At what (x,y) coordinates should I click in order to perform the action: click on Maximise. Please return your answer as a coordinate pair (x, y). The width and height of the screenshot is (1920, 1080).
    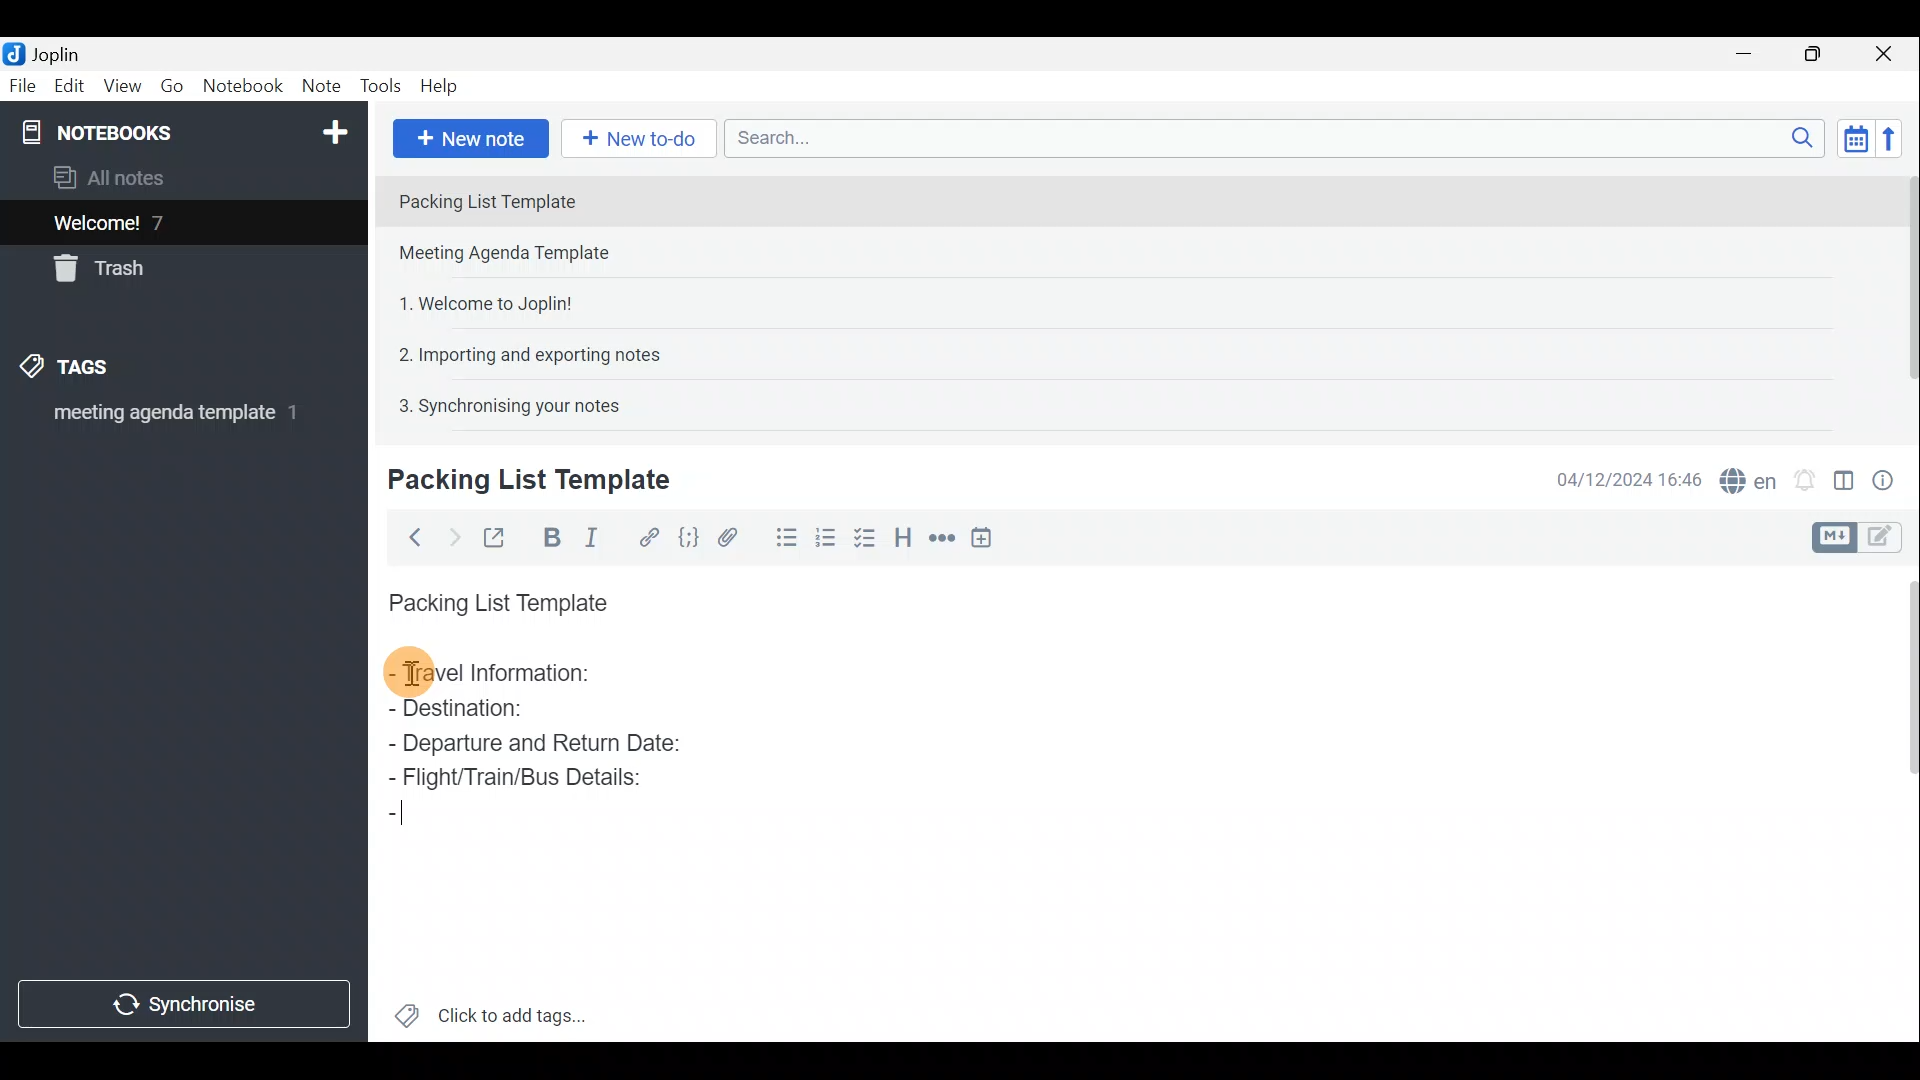
    Looking at the image, I should click on (1820, 54).